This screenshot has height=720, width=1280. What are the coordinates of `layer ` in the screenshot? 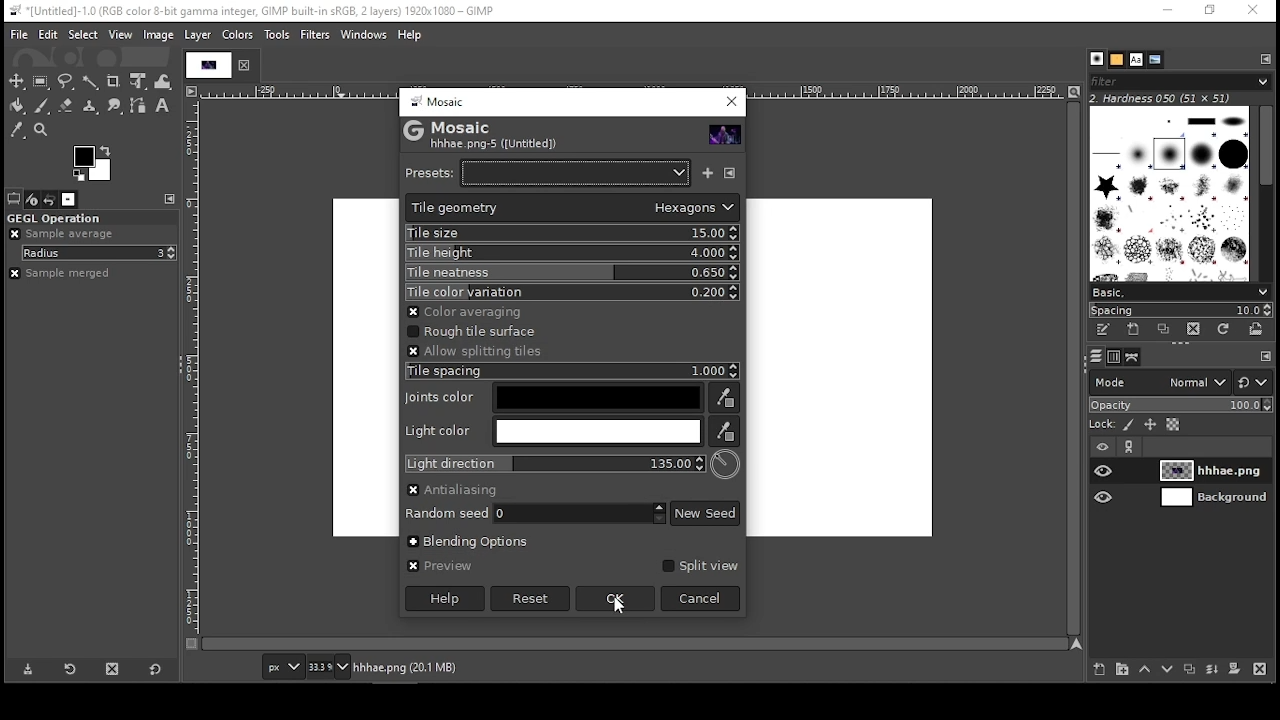 It's located at (1215, 499).